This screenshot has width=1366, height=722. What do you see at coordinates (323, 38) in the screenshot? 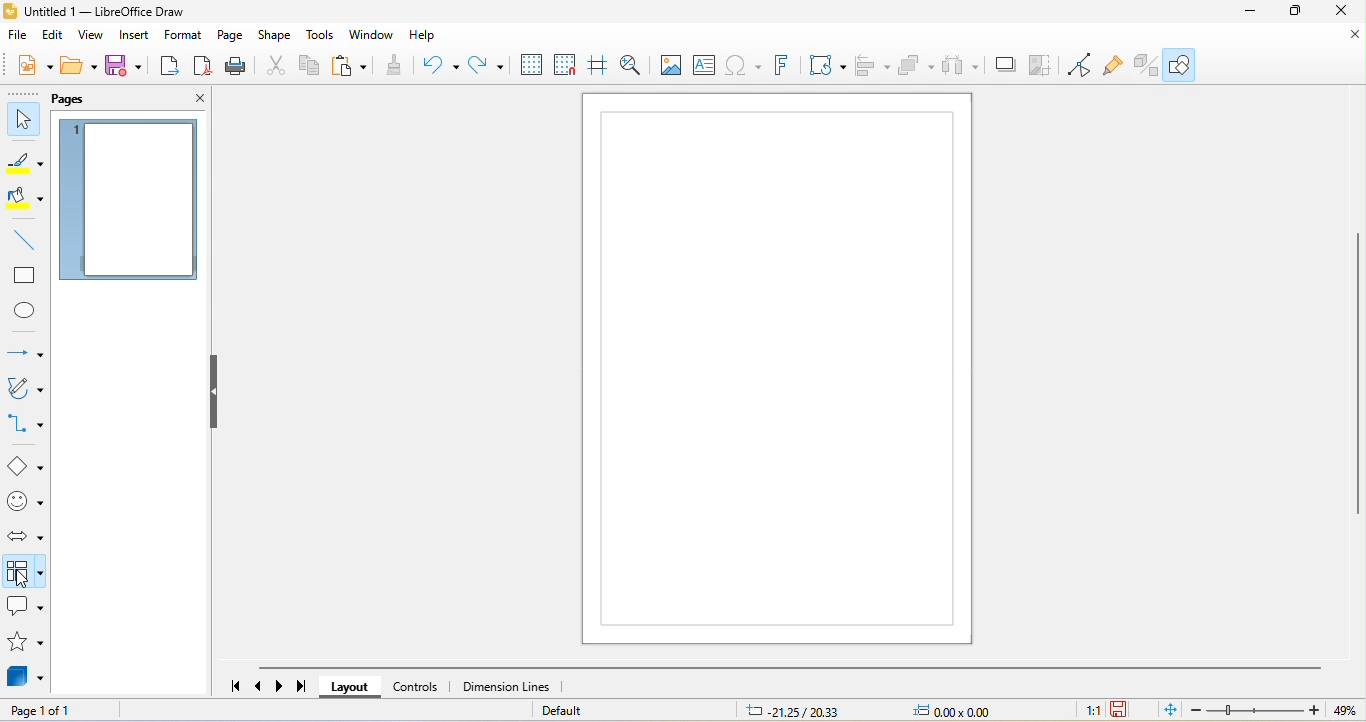
I see `tools` at bounding box center [323, 38].